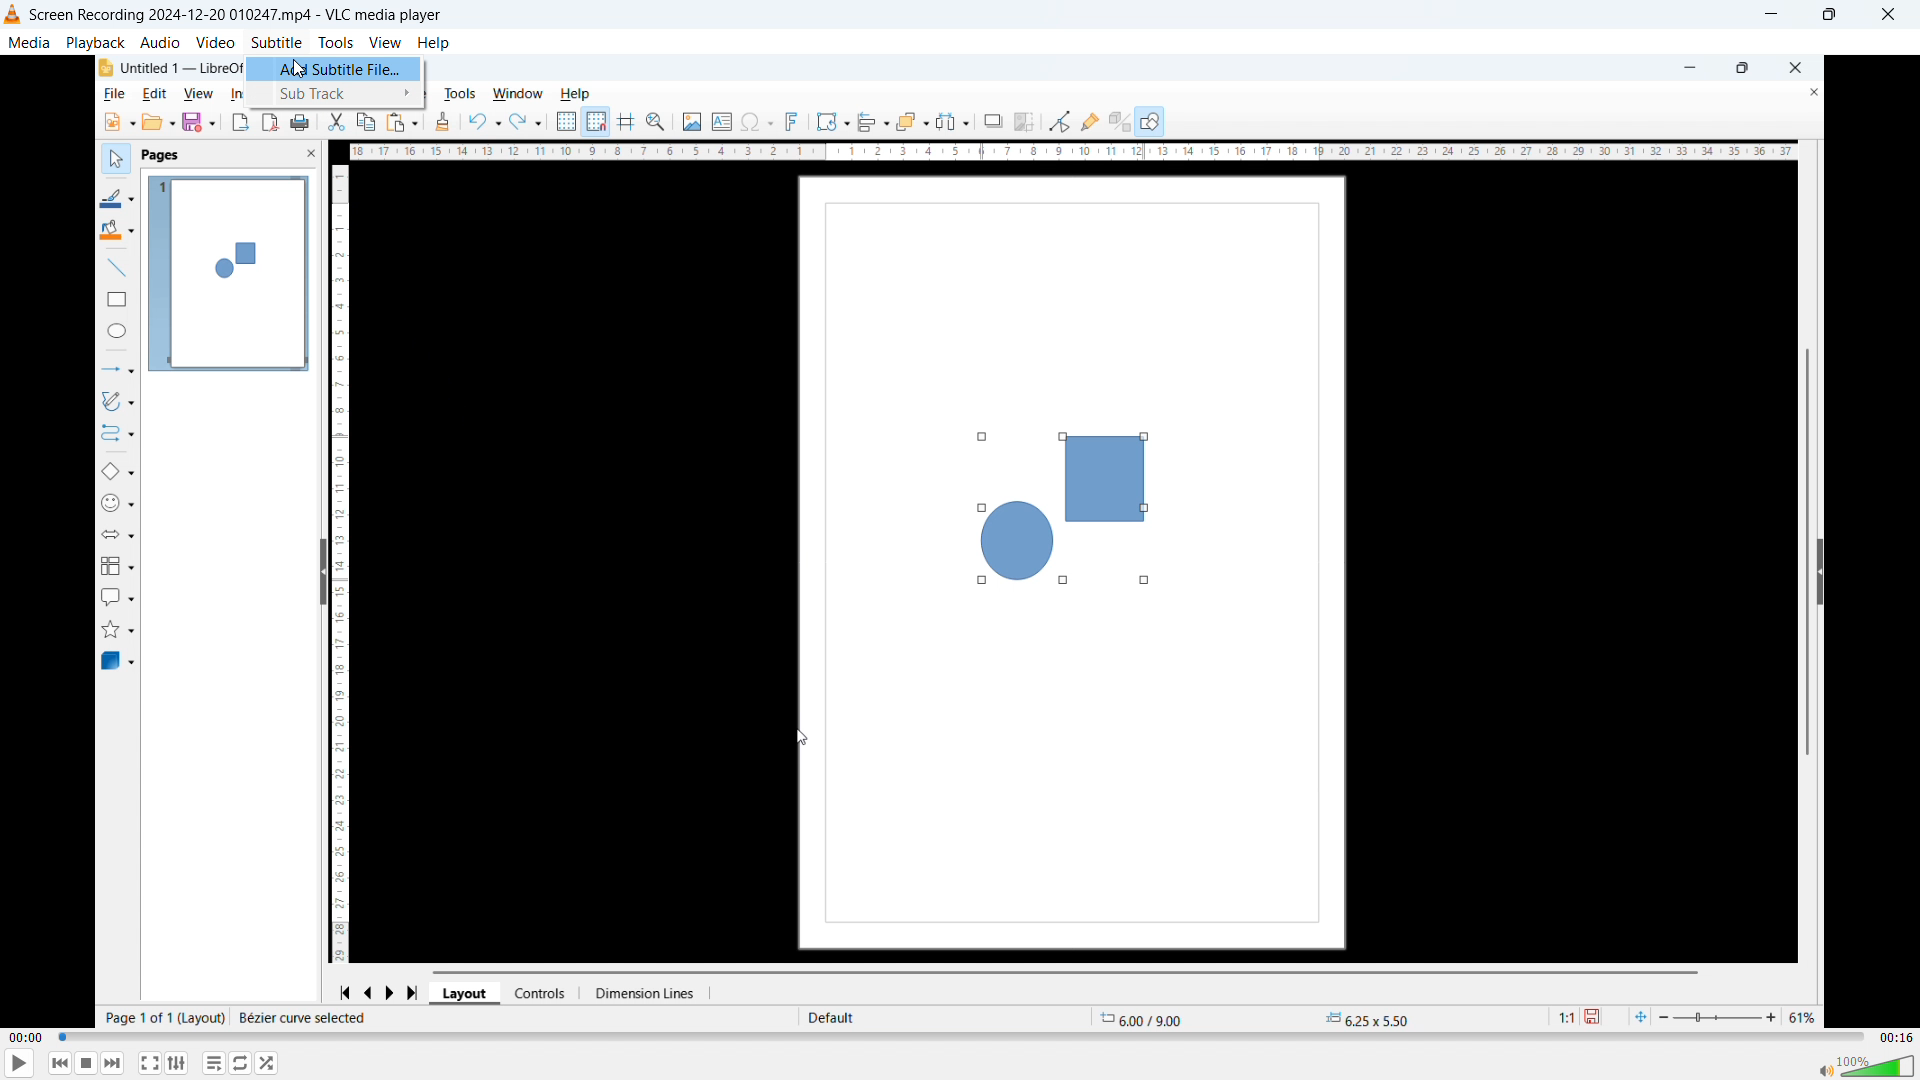  Describe the element at coordinates (873, 123) in the screenshot. I see `align object` at that location.